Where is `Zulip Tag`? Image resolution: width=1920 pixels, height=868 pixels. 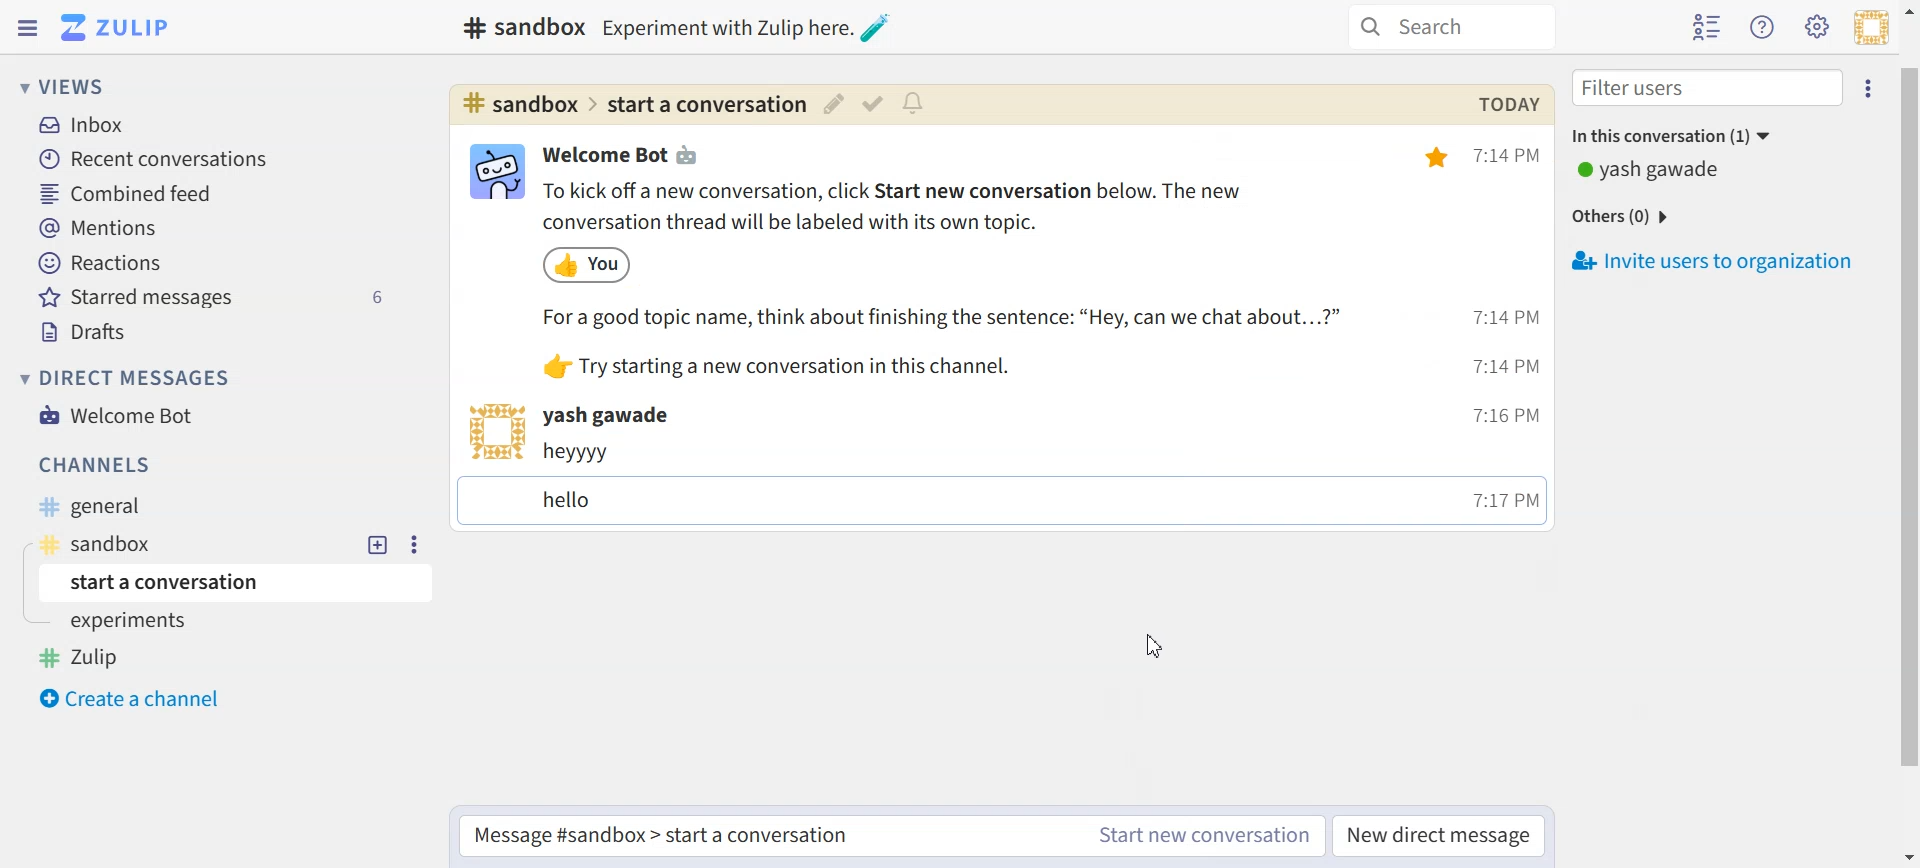 Zulip Tag is located at coordinates (89, 657).